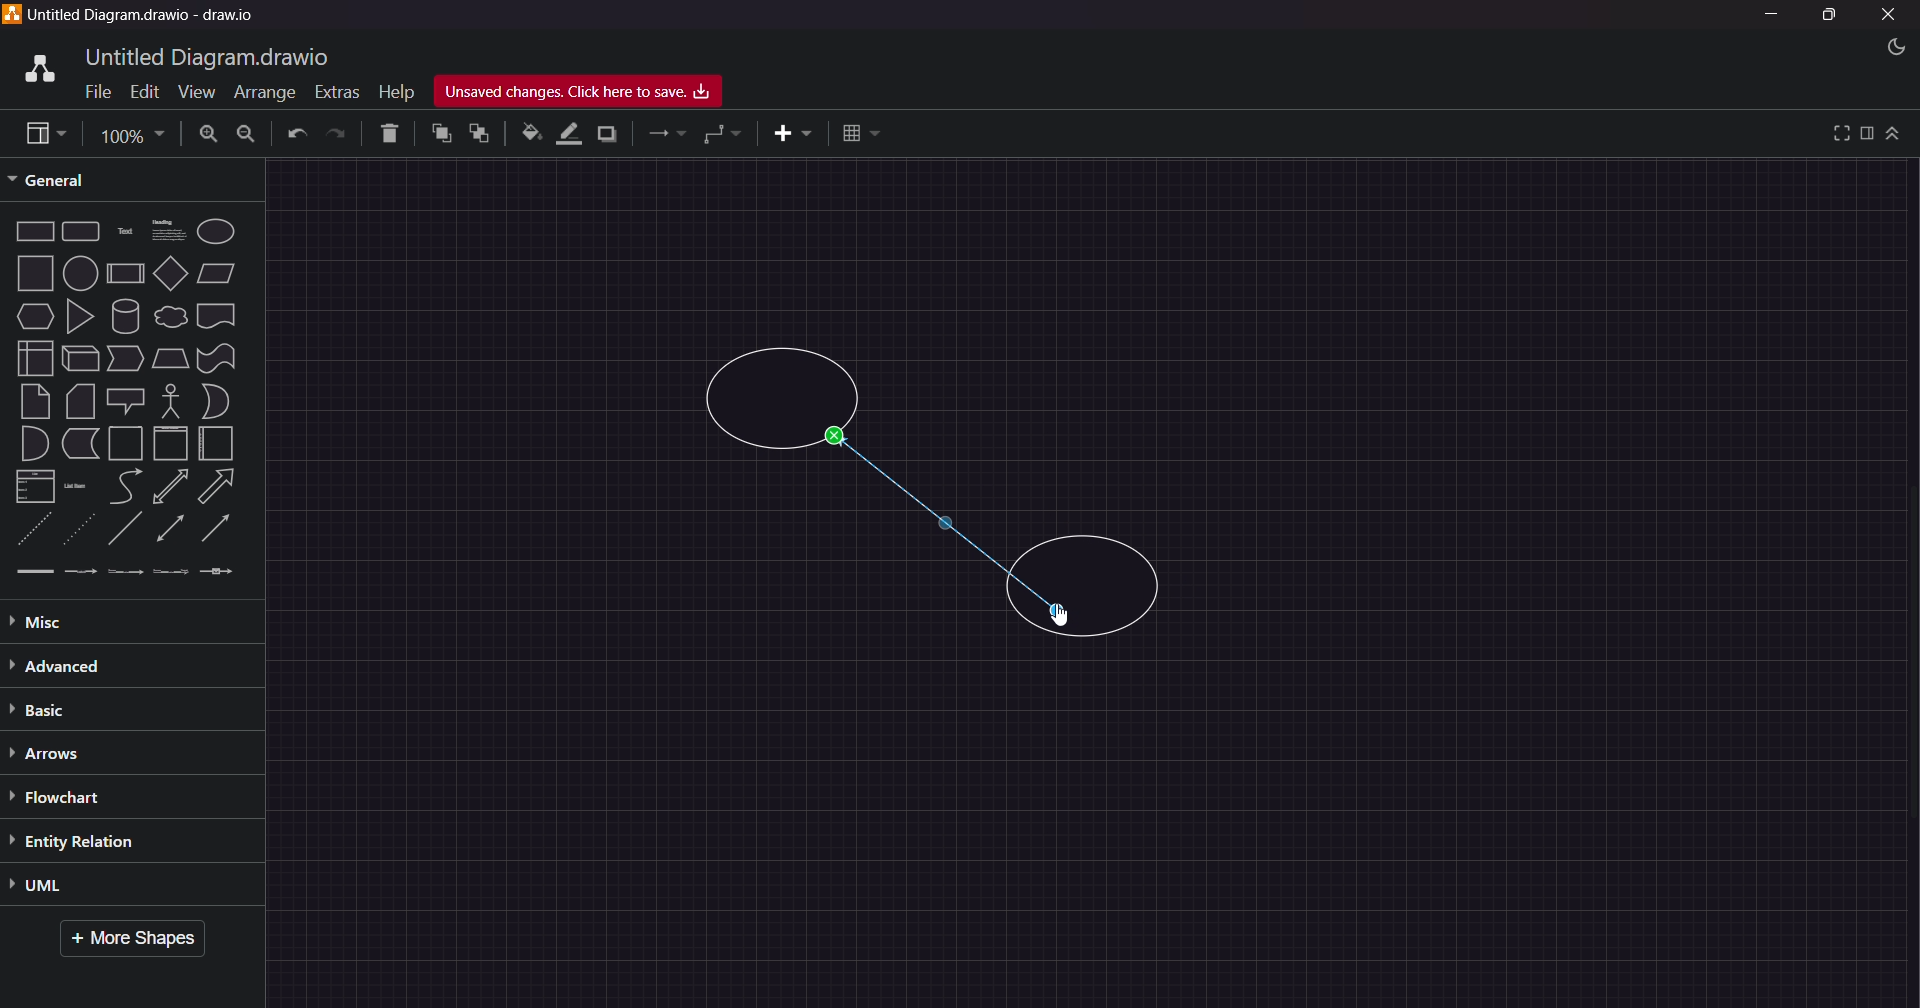 Image resolution: width=1920 pixels, height=1008 pixels. What do you see at coordinates (247, 136) in the screenshot?
I see `Zoom Out` at bounding box center [247, 136].